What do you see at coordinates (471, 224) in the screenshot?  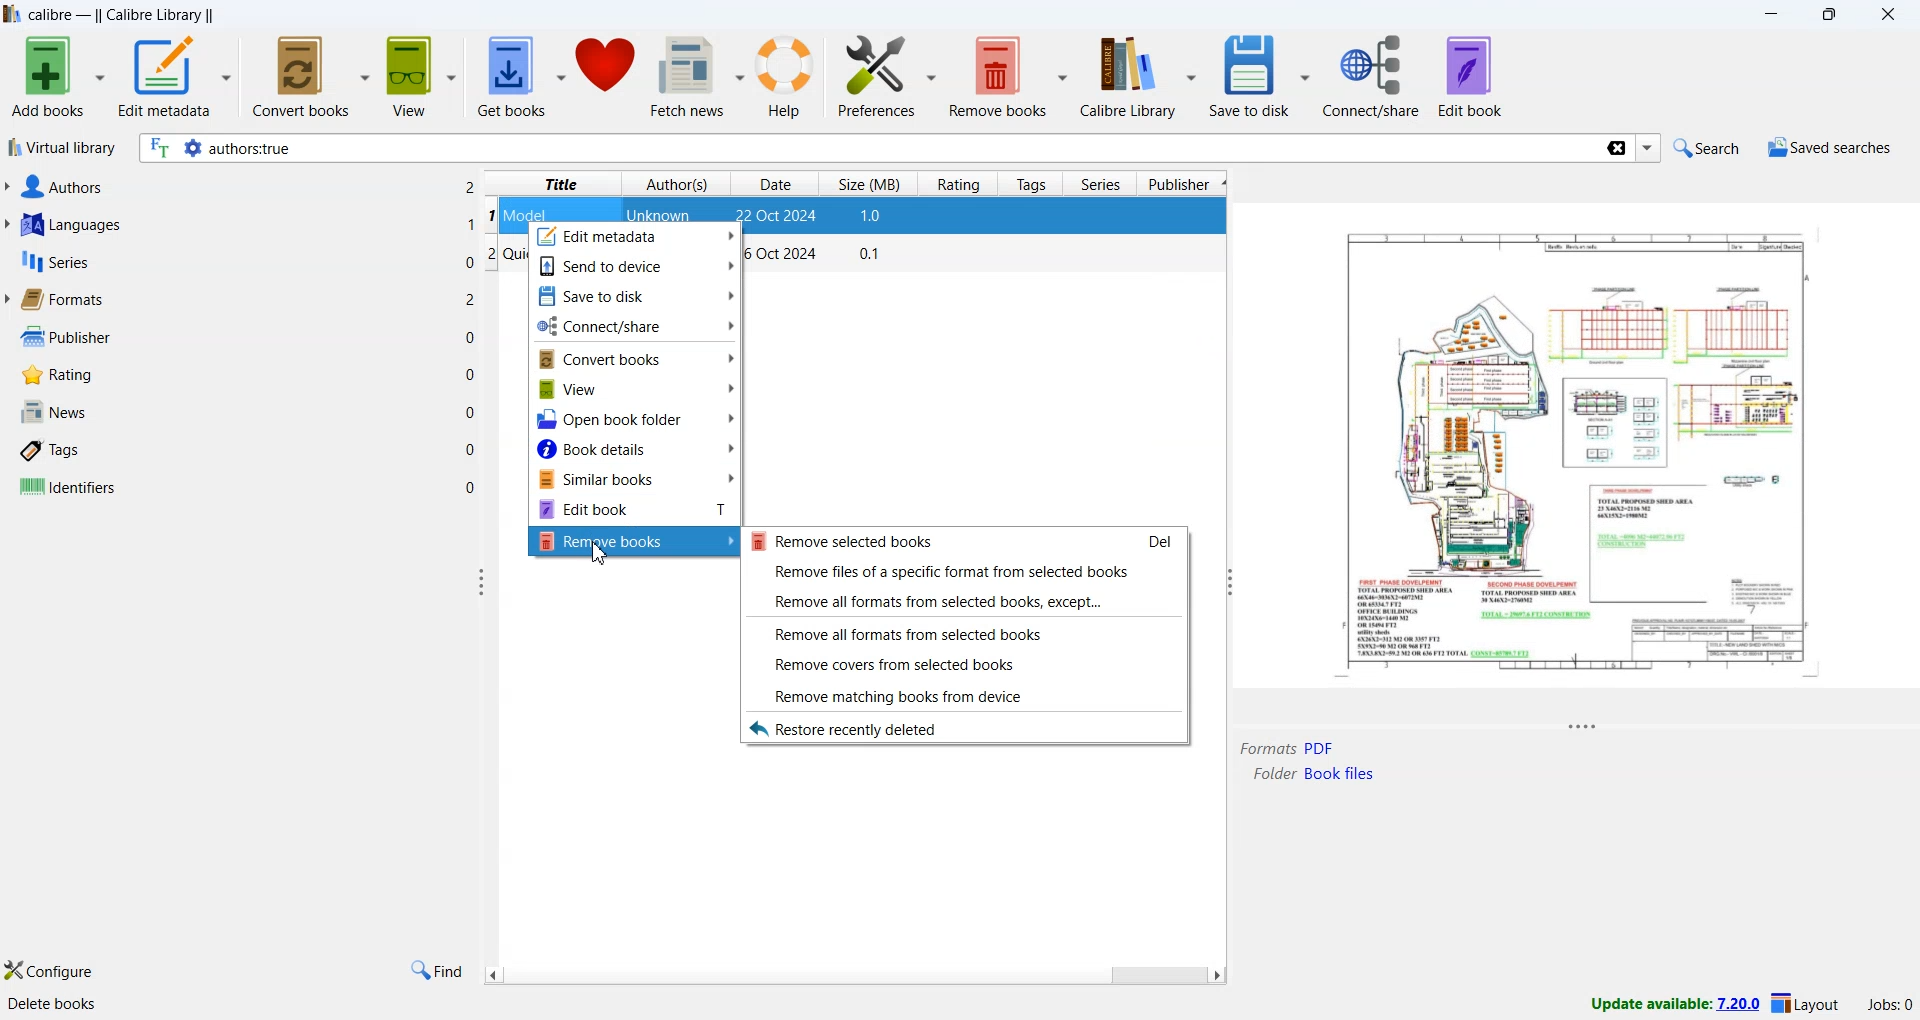 I see `1` at bounding box center [471, 224].